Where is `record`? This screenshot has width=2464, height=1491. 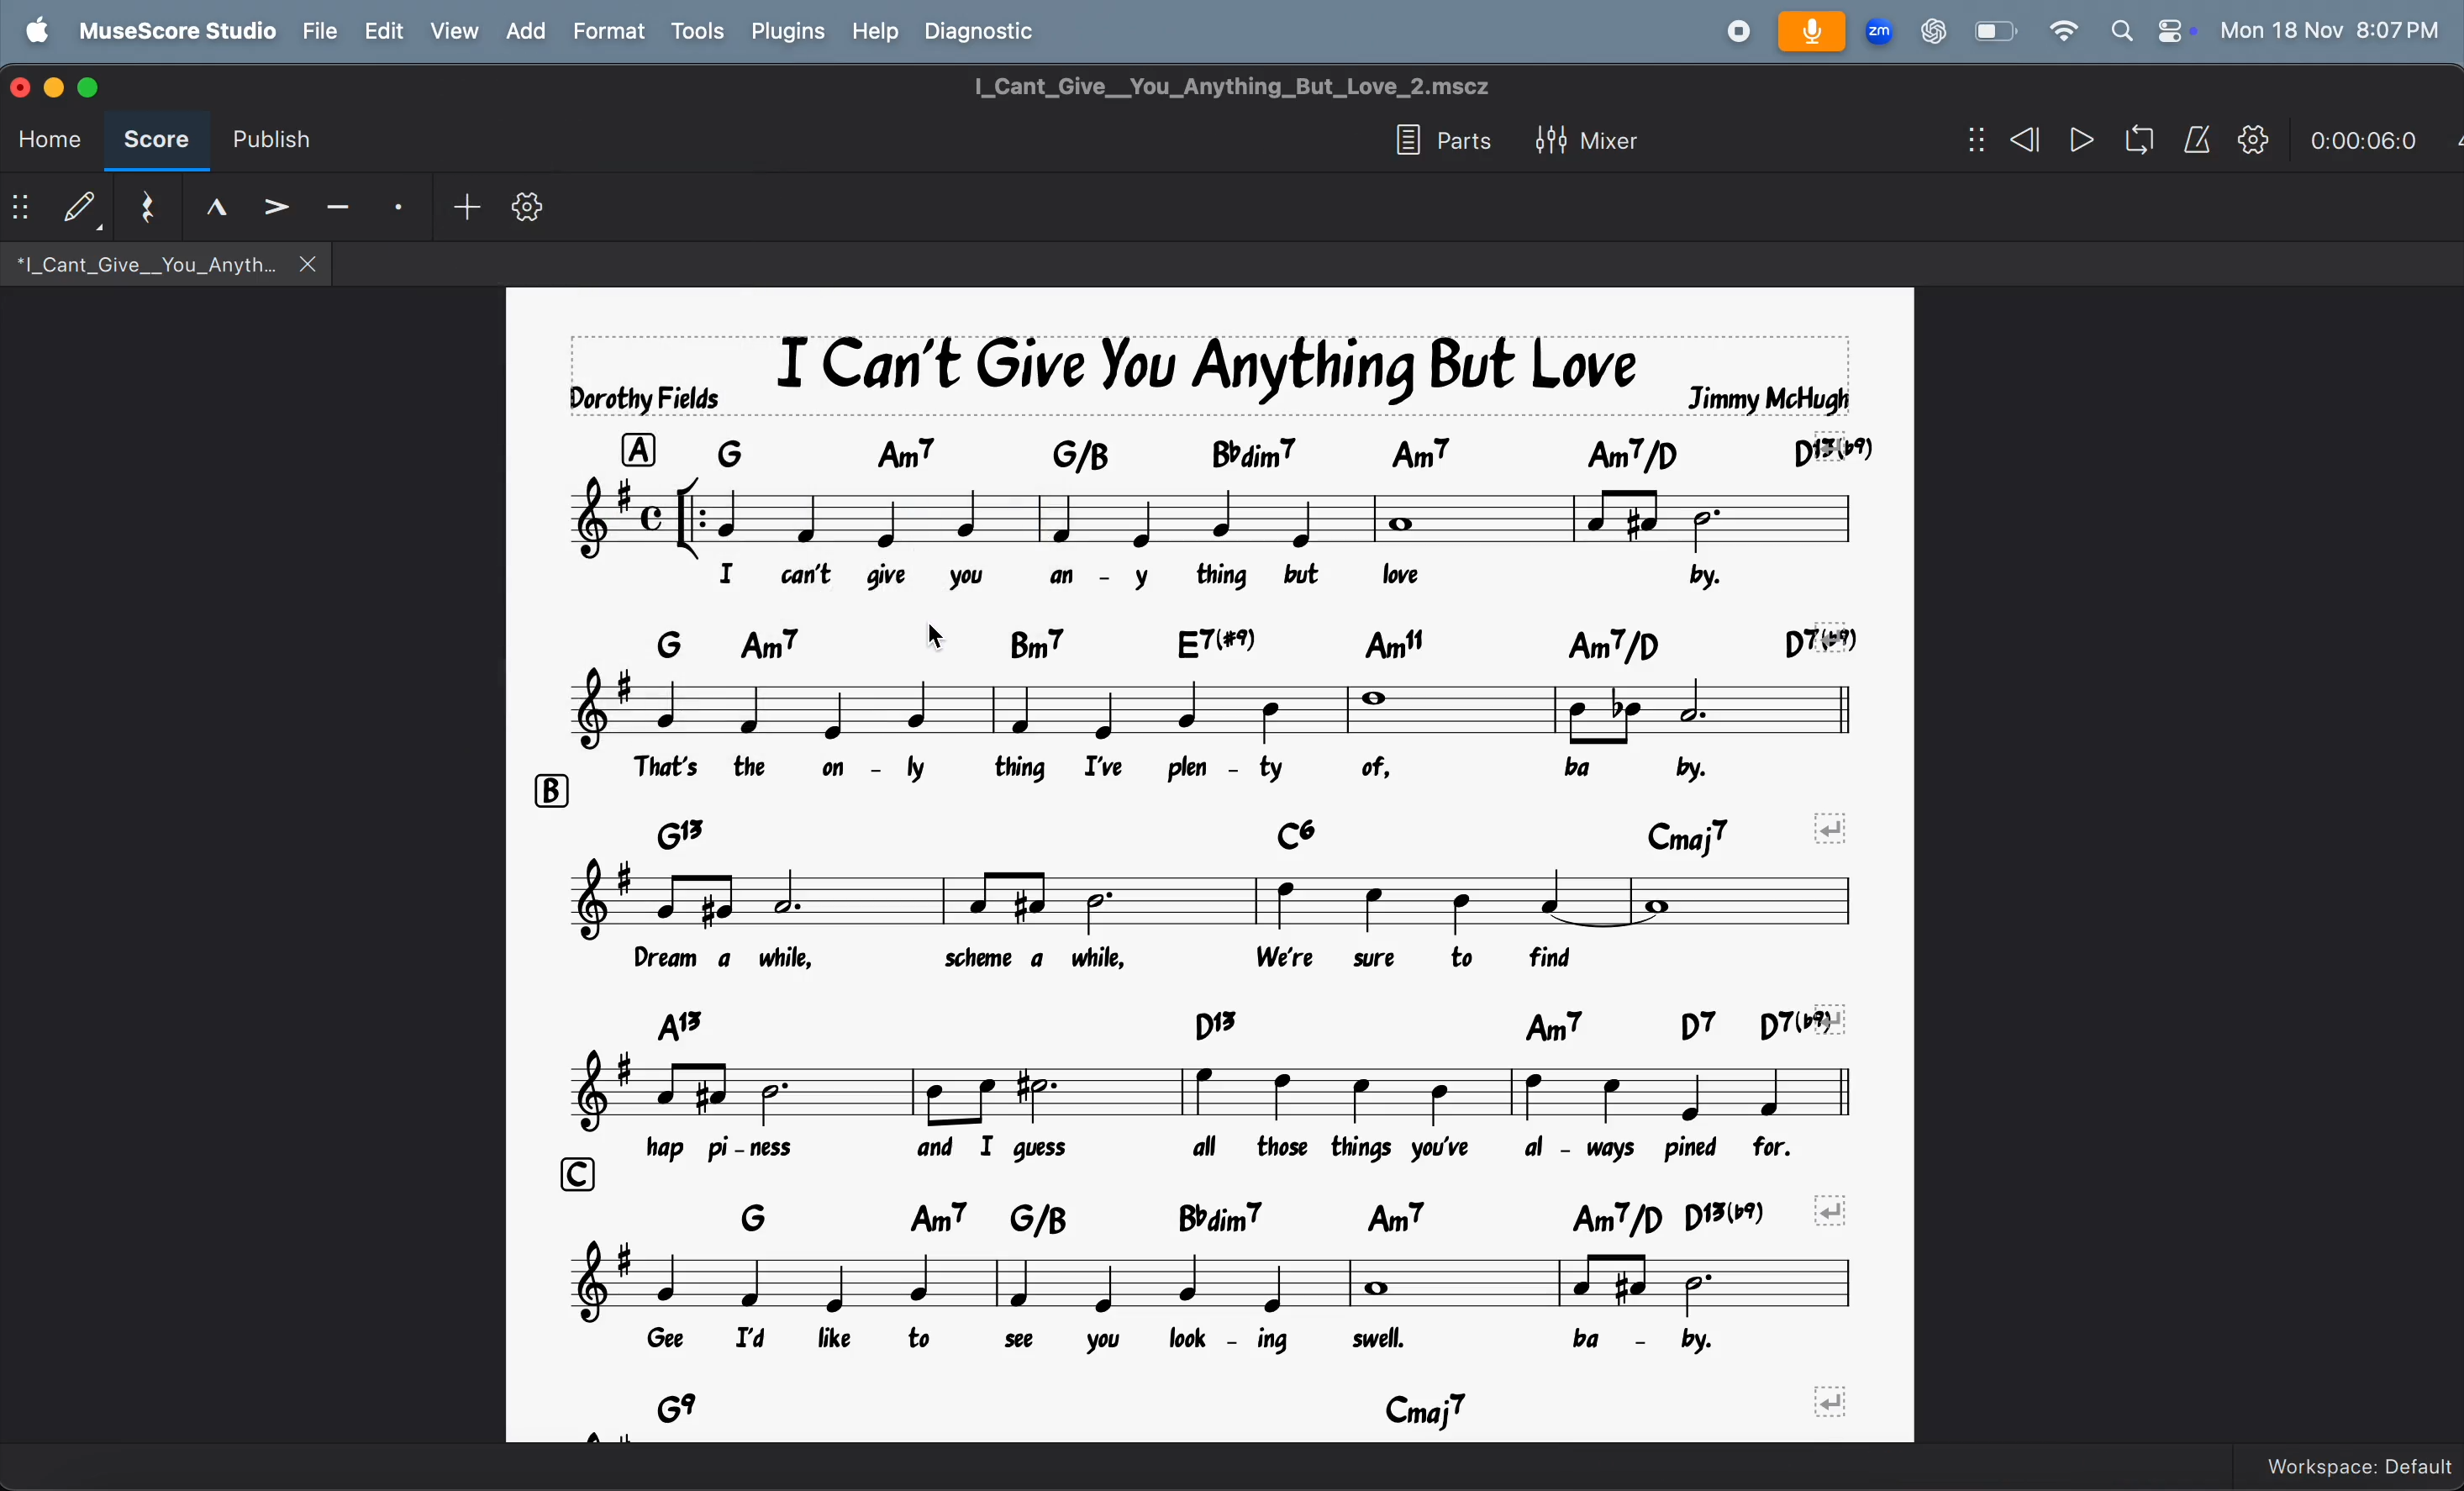 record is located at coordinates (1733, 30).